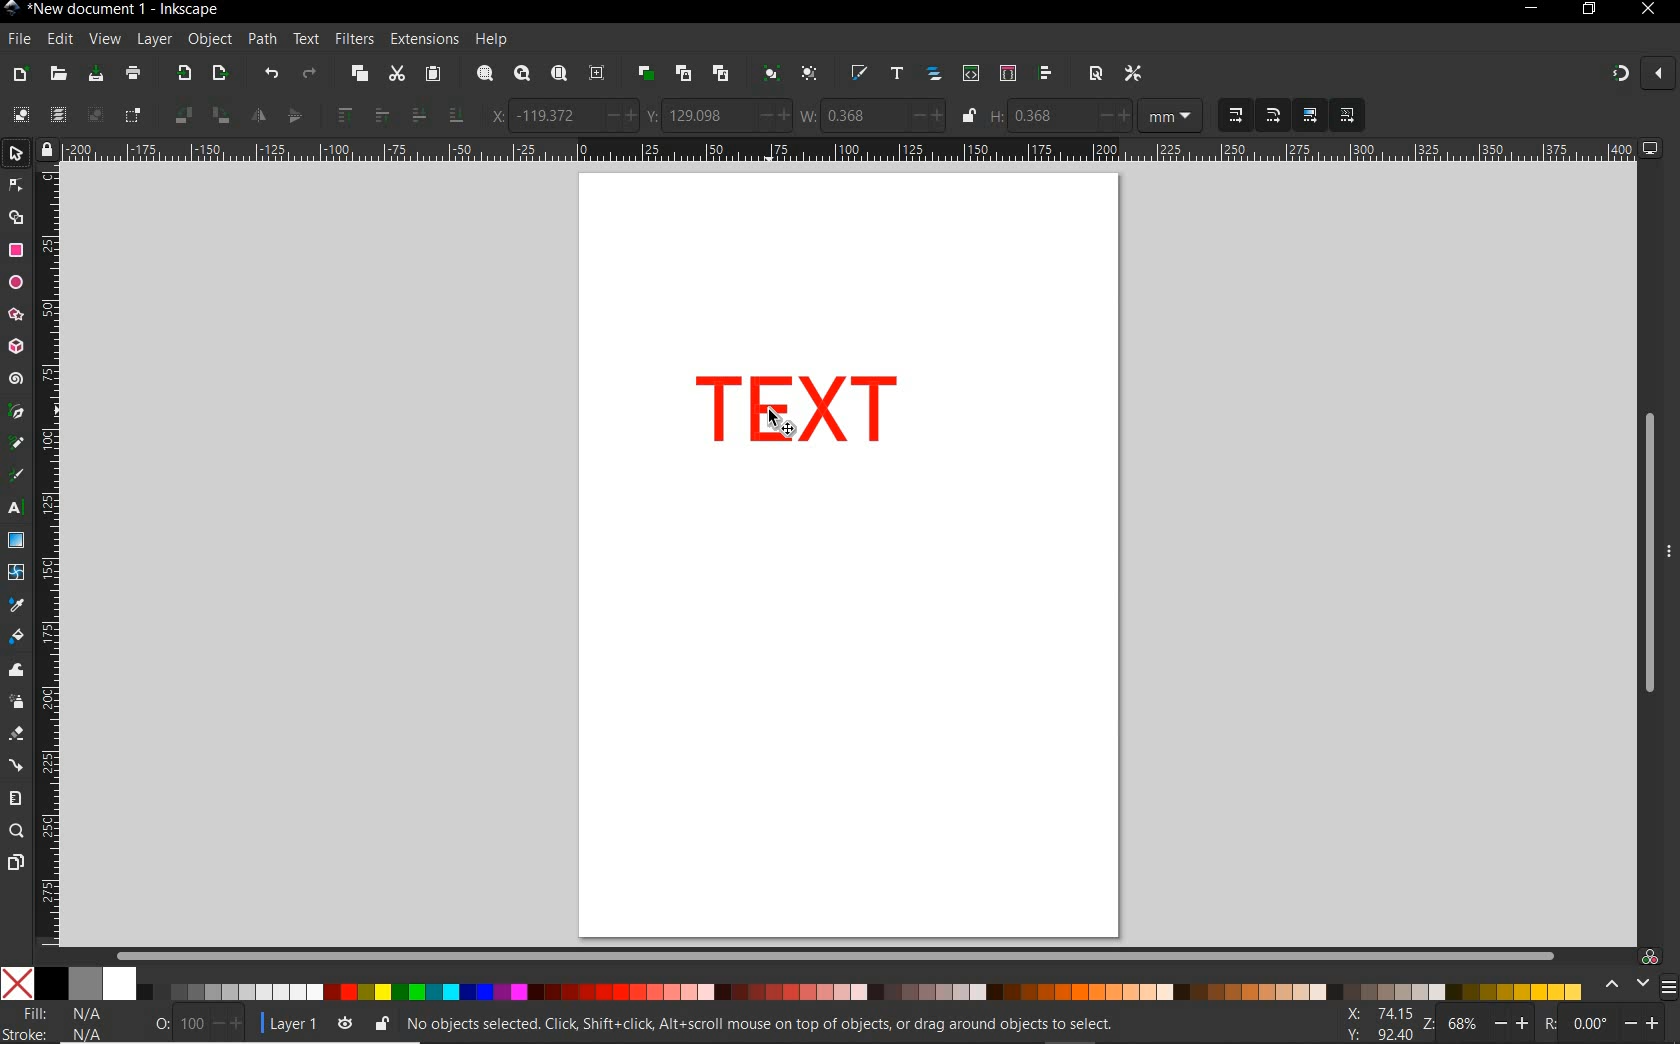  I want to click on NEW, so click(19, 75).